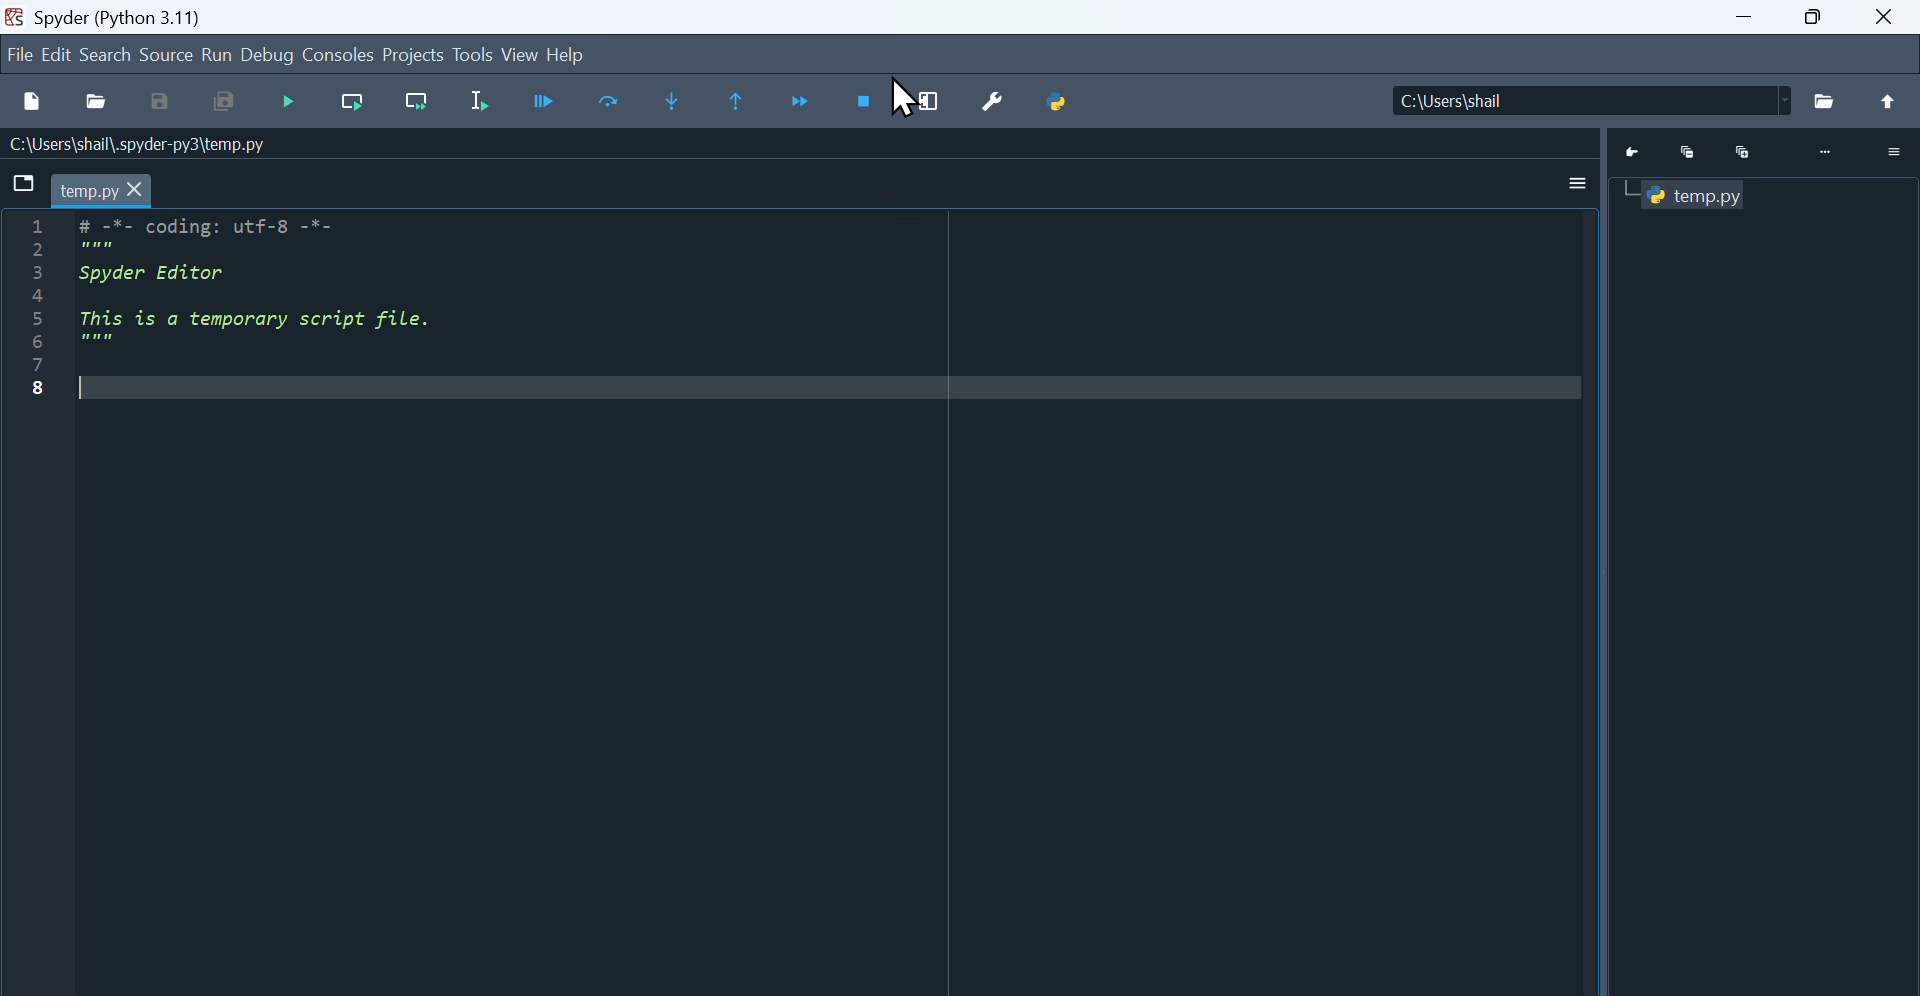  What do you see at coordinates (414, 53) in the screenshot?
I see `Project` at bounding box center [414, 53].